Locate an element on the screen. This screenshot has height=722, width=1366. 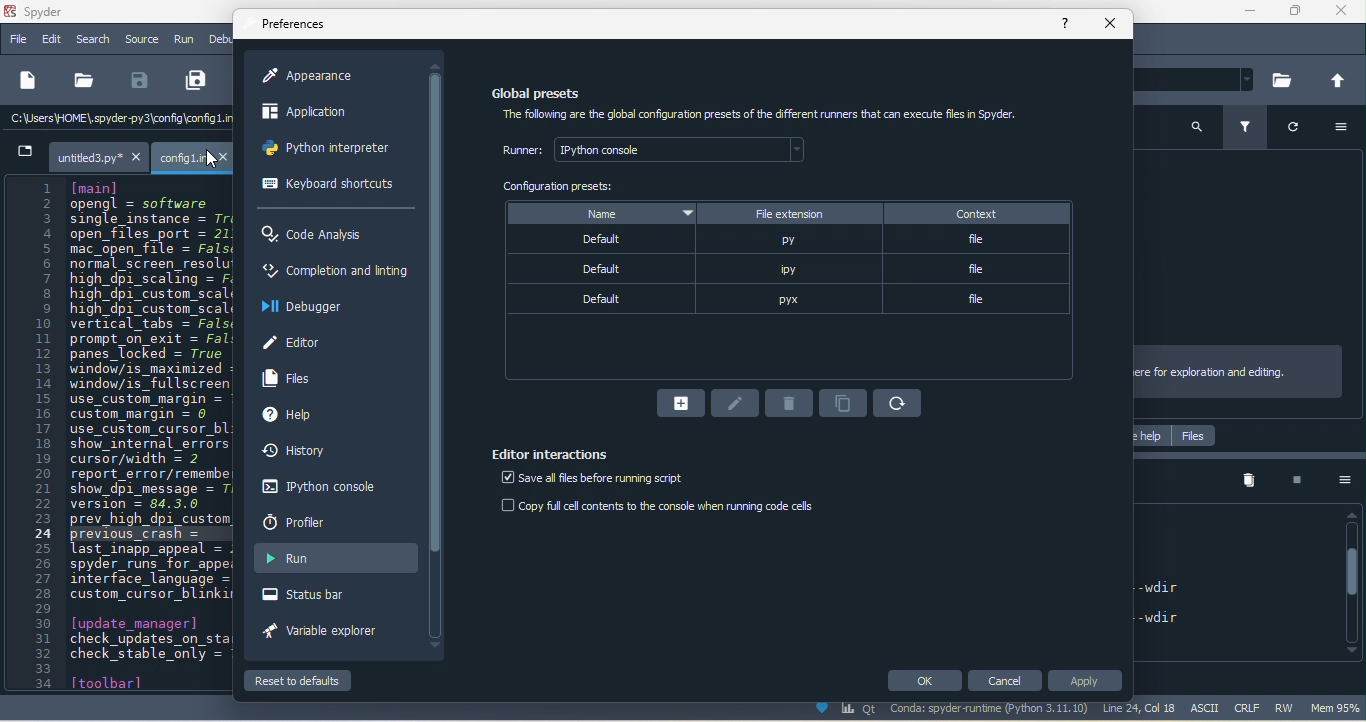
conda spyde runtime is located at coordinates (943, 710).